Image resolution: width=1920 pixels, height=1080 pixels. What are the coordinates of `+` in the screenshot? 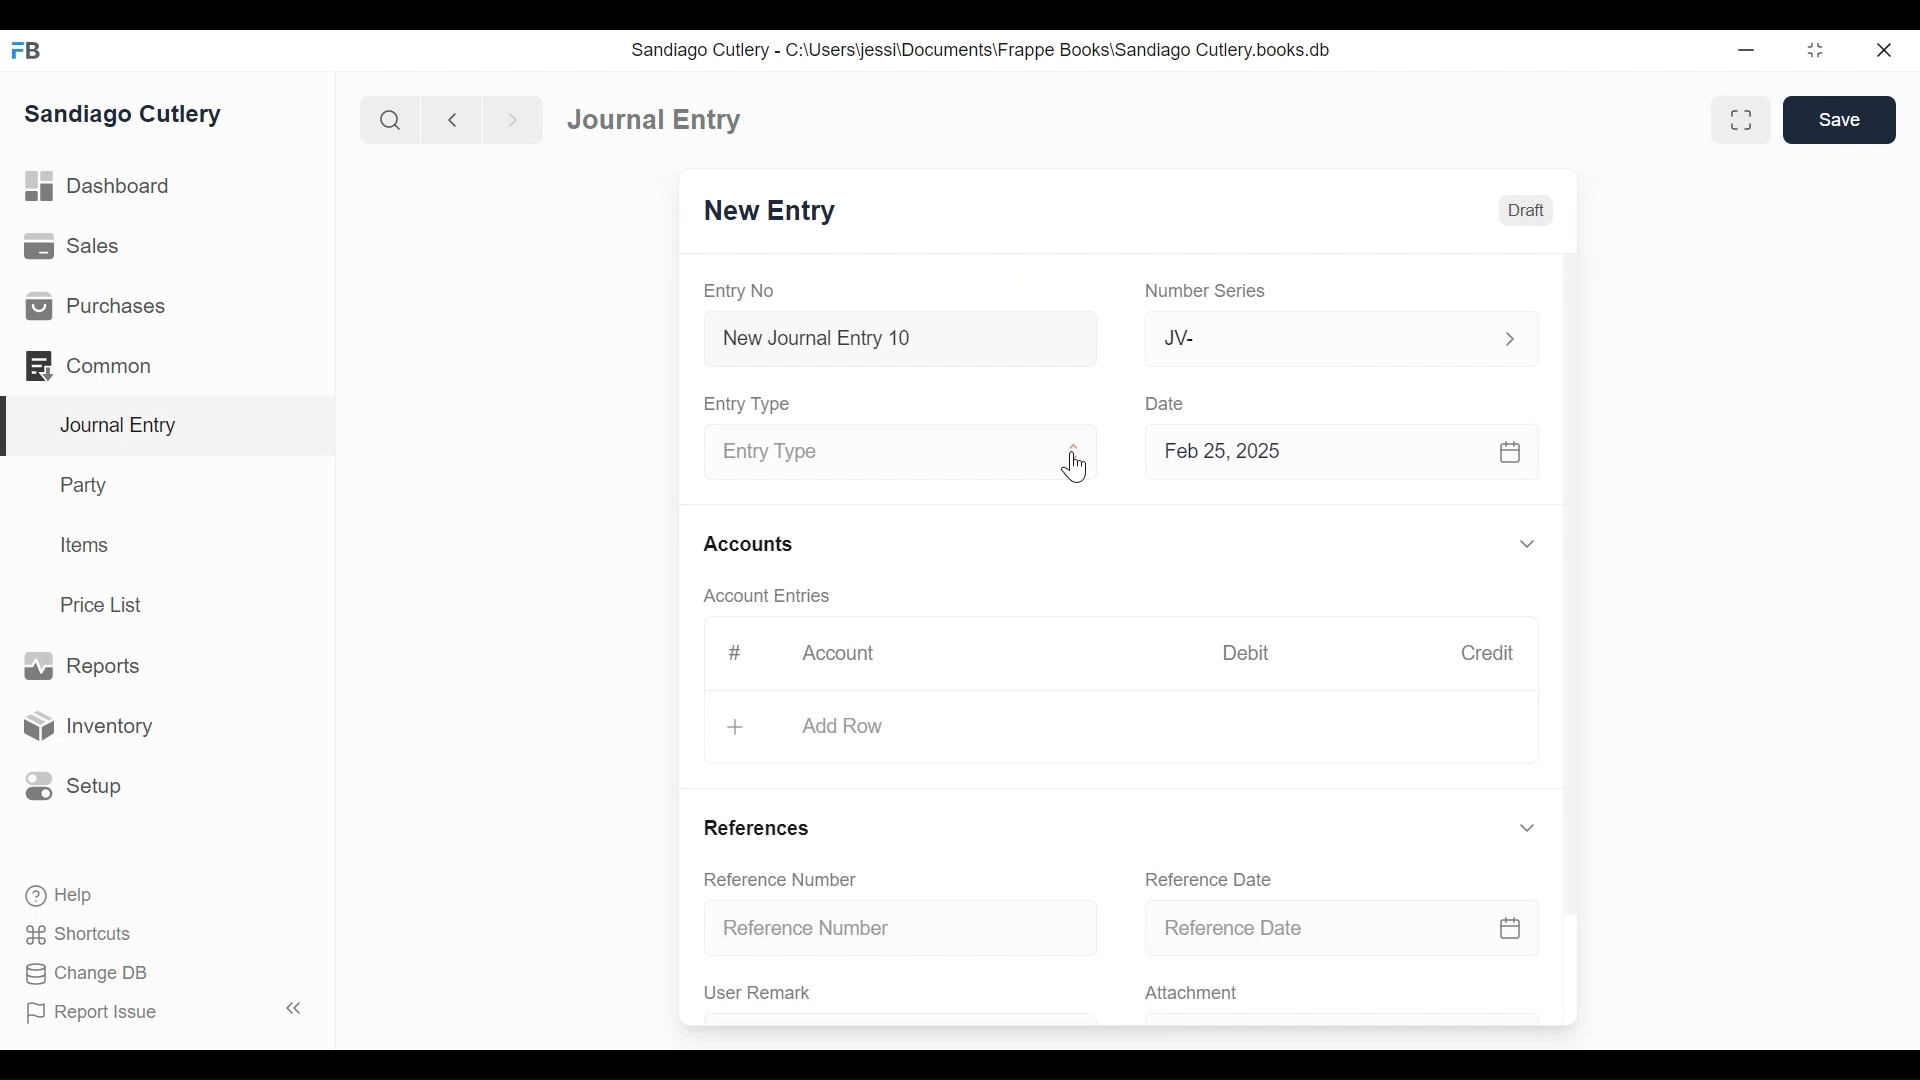 It's located at (736, 727).